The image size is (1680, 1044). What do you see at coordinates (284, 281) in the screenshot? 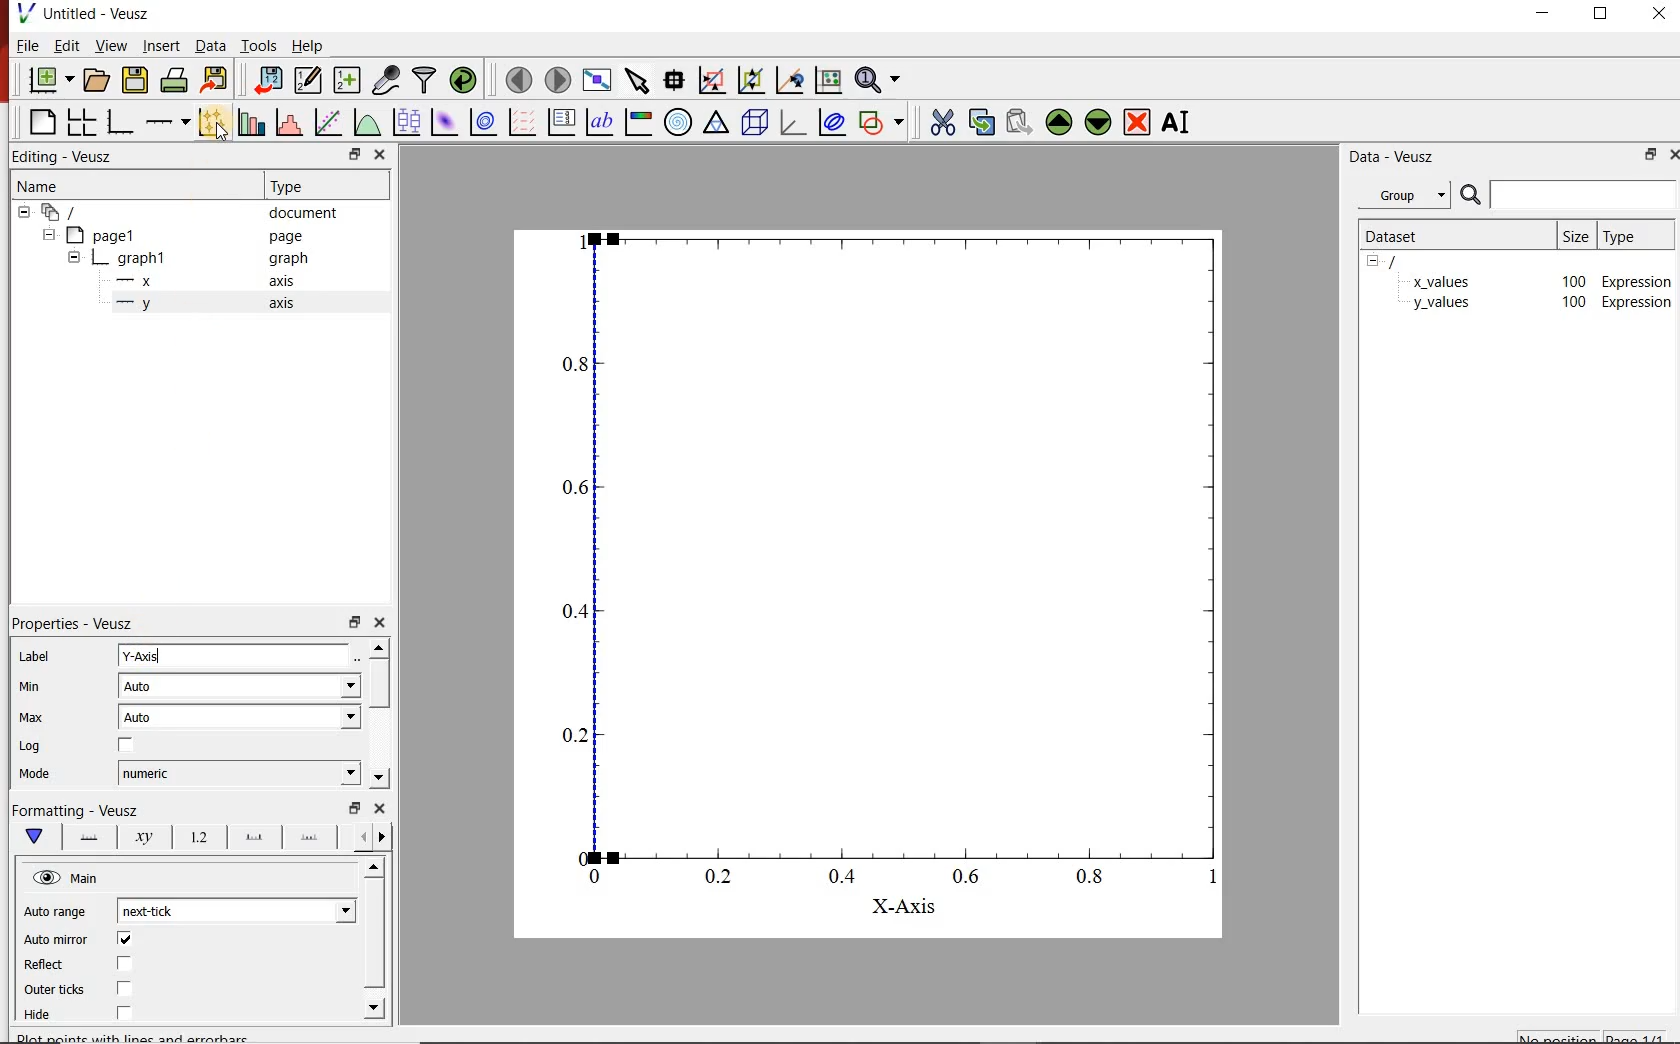
I see `axis` at bounding box center [284, 281].